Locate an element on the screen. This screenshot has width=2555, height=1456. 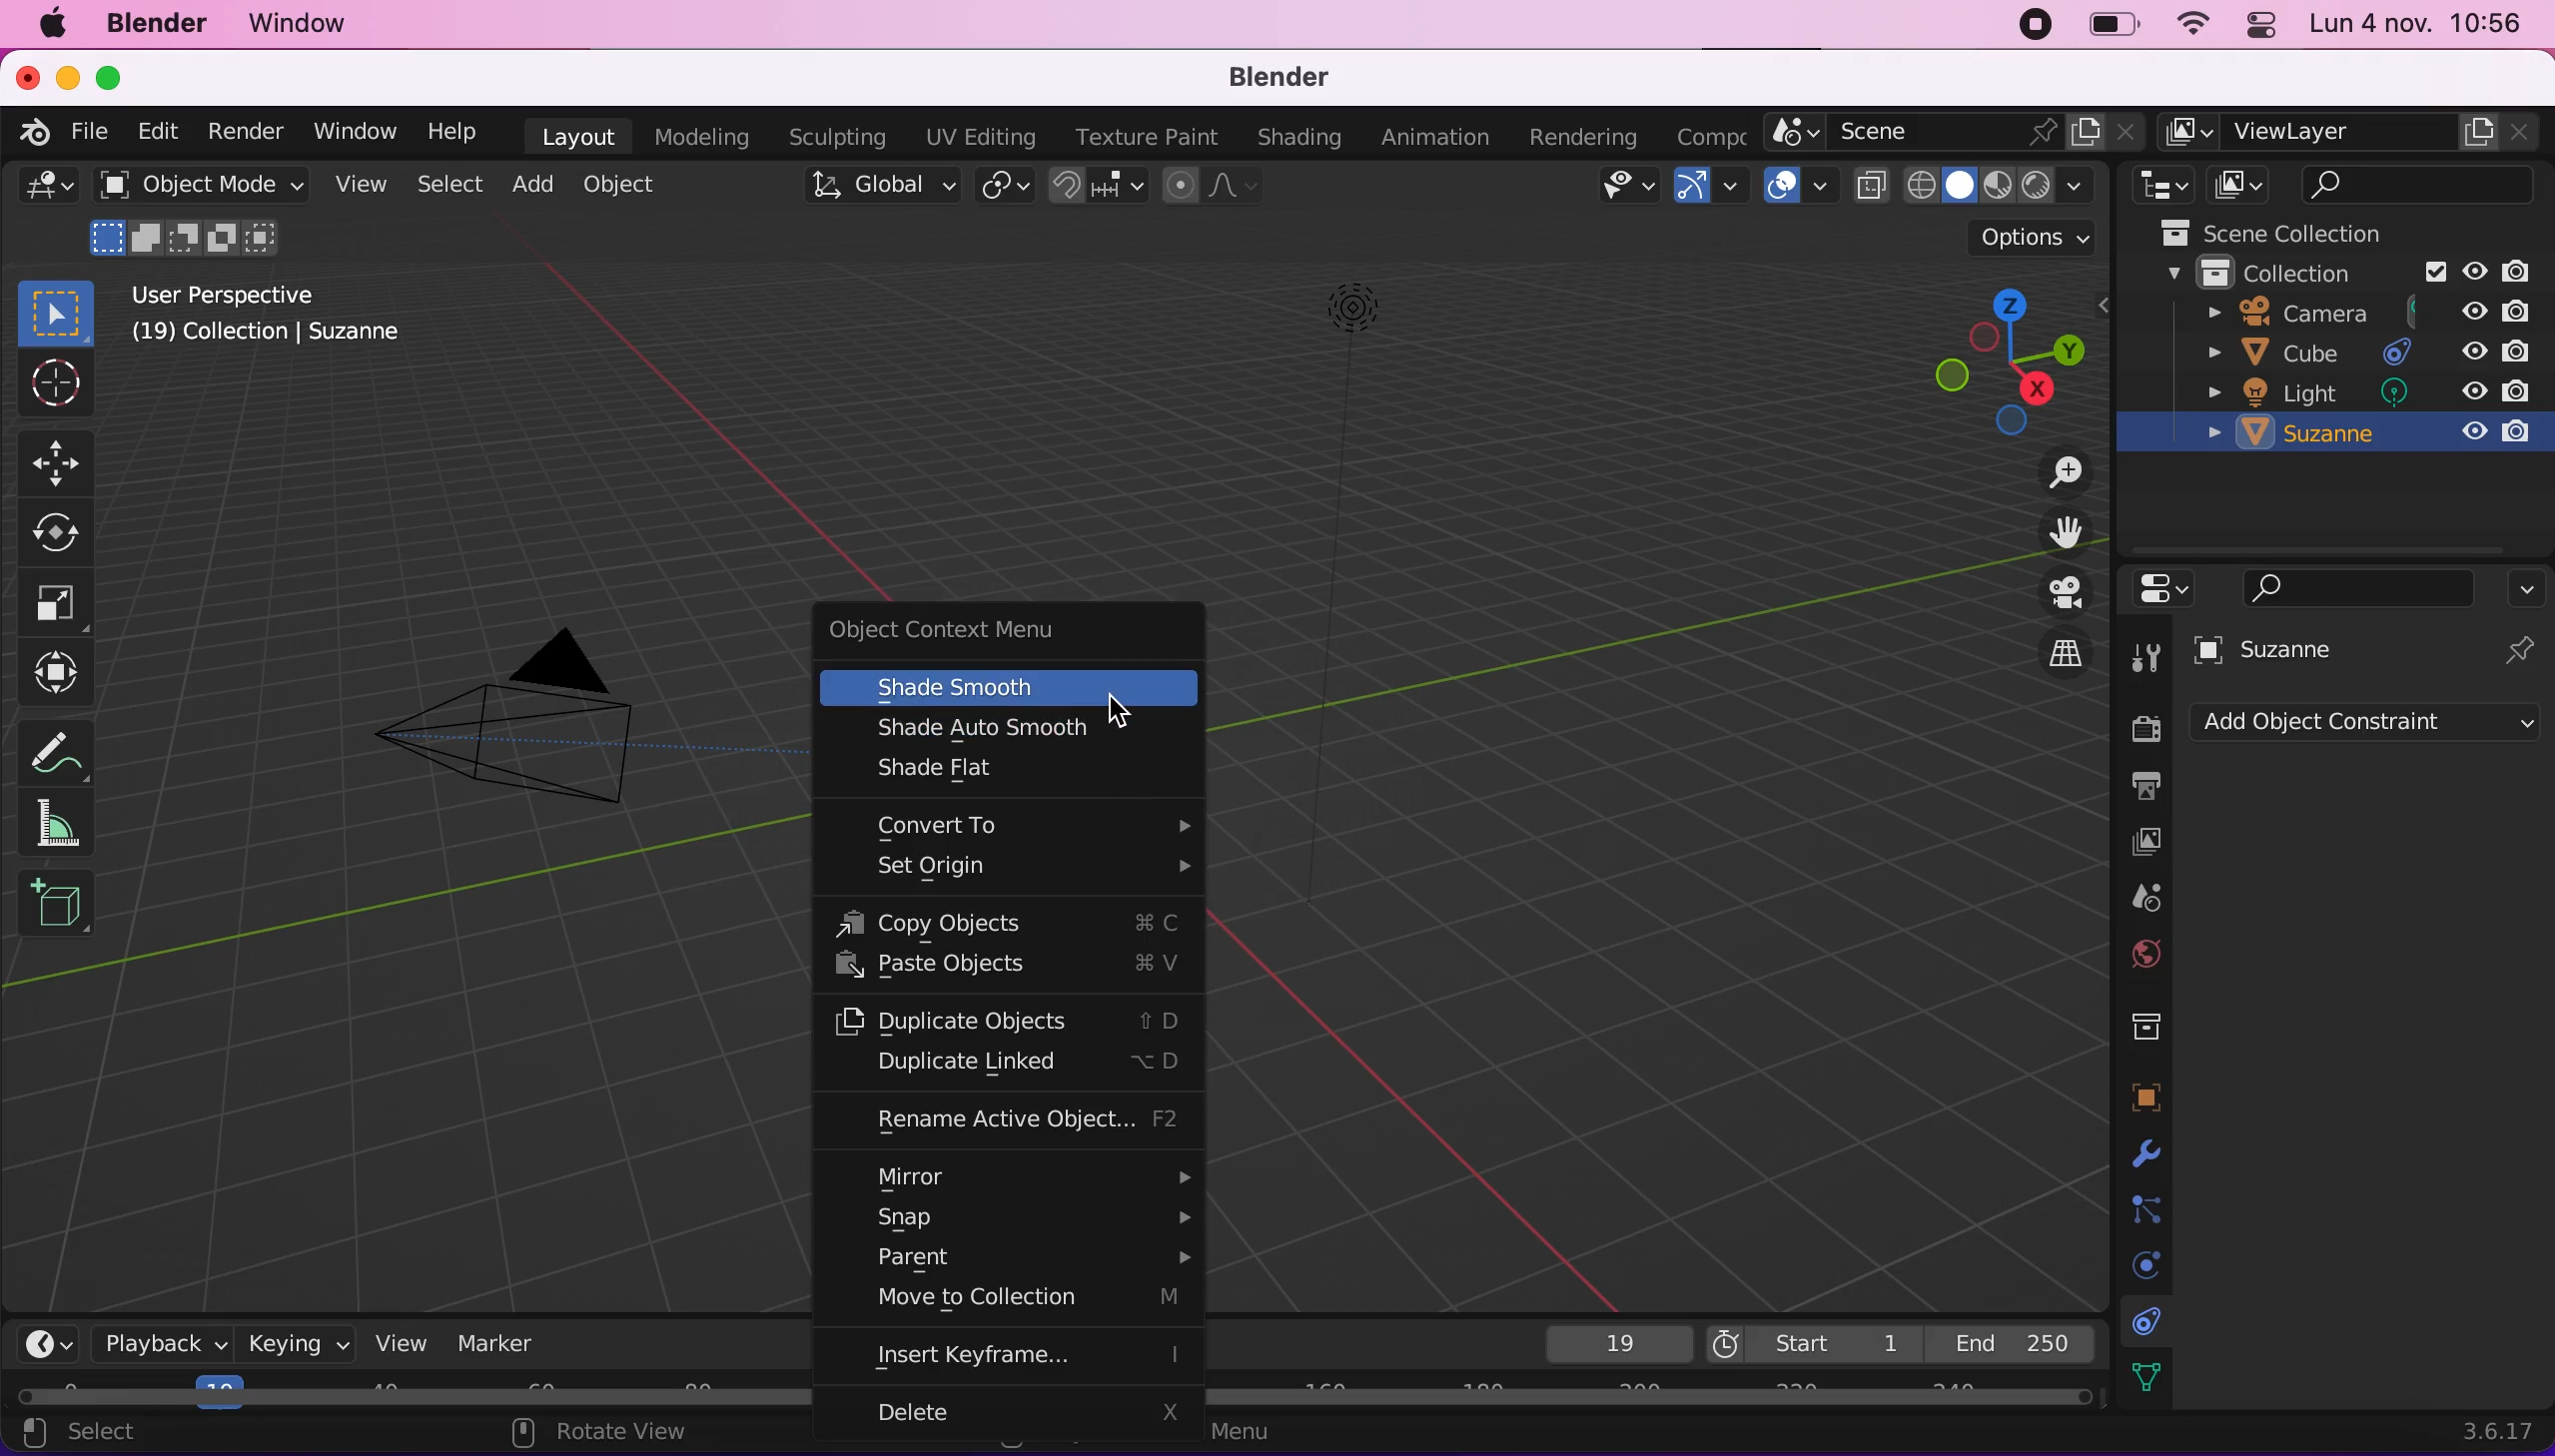
set origin is located at coordinates (1017, 868).